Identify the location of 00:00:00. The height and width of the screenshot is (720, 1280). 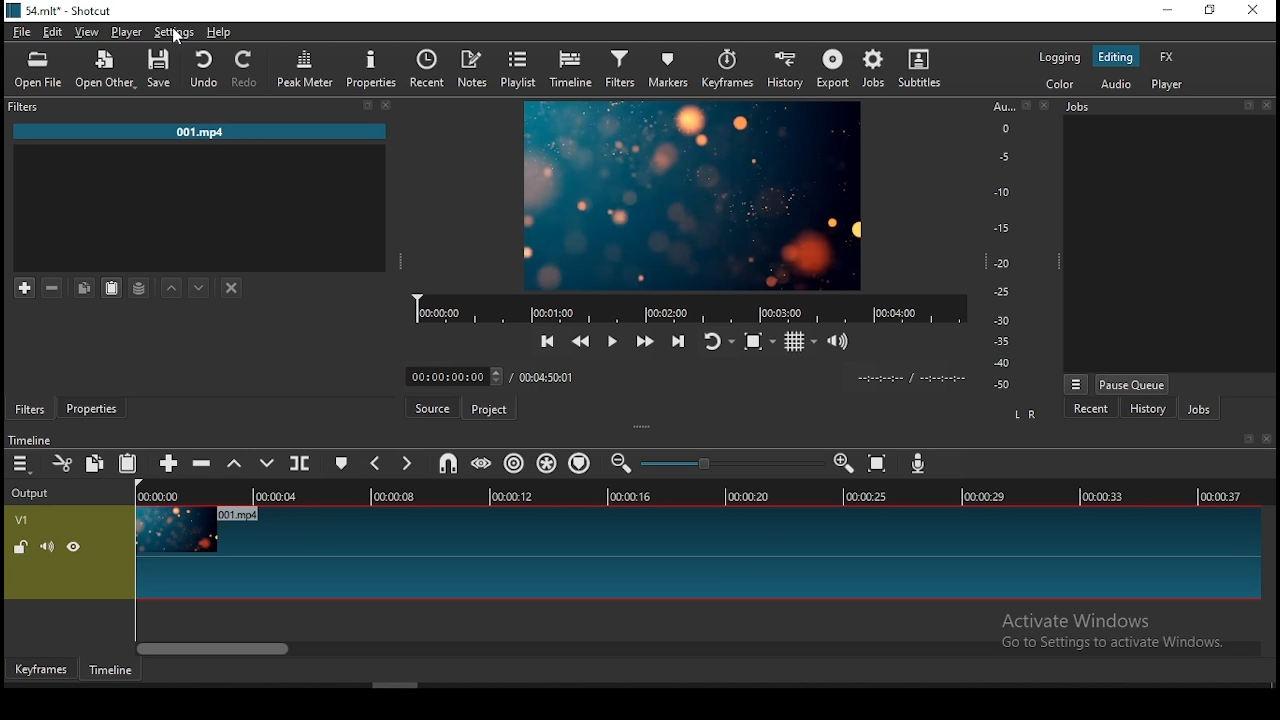
(155, 496).